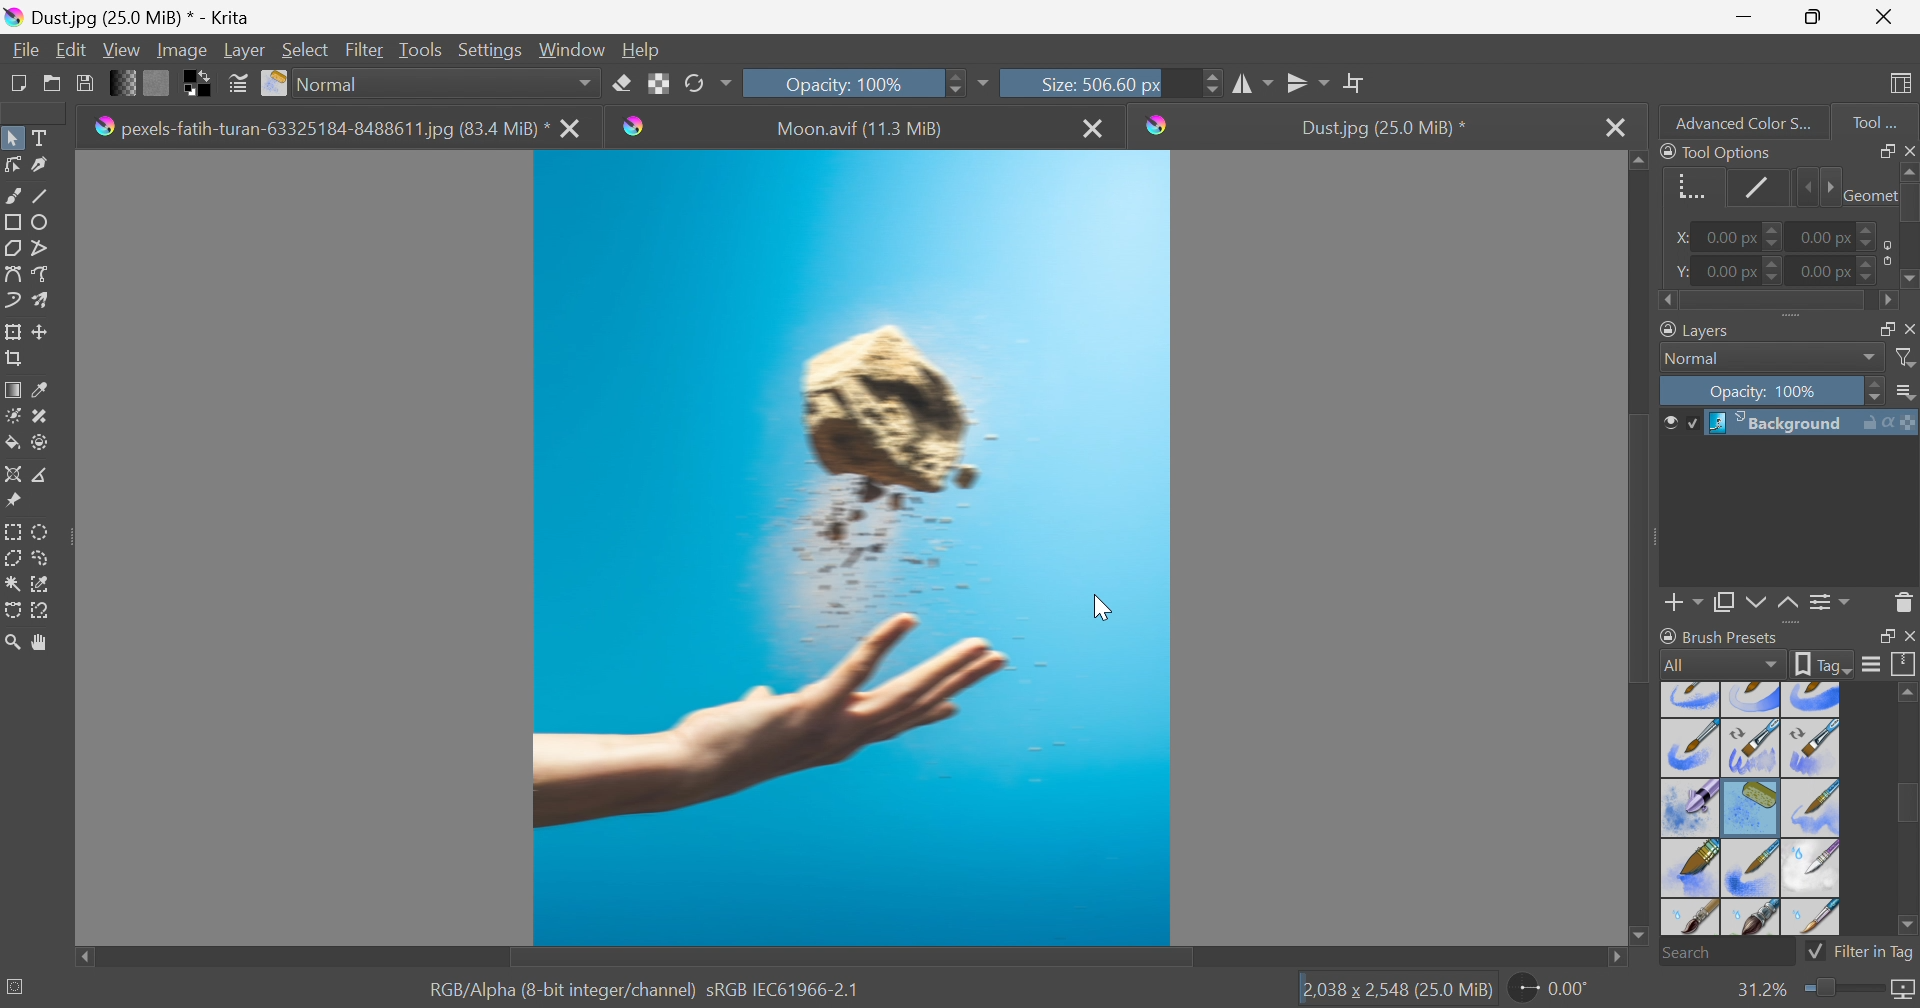 This screenshot has height=1008, width=1920. I want to click on Sample a color from an image or current layer, so click(41, 390).